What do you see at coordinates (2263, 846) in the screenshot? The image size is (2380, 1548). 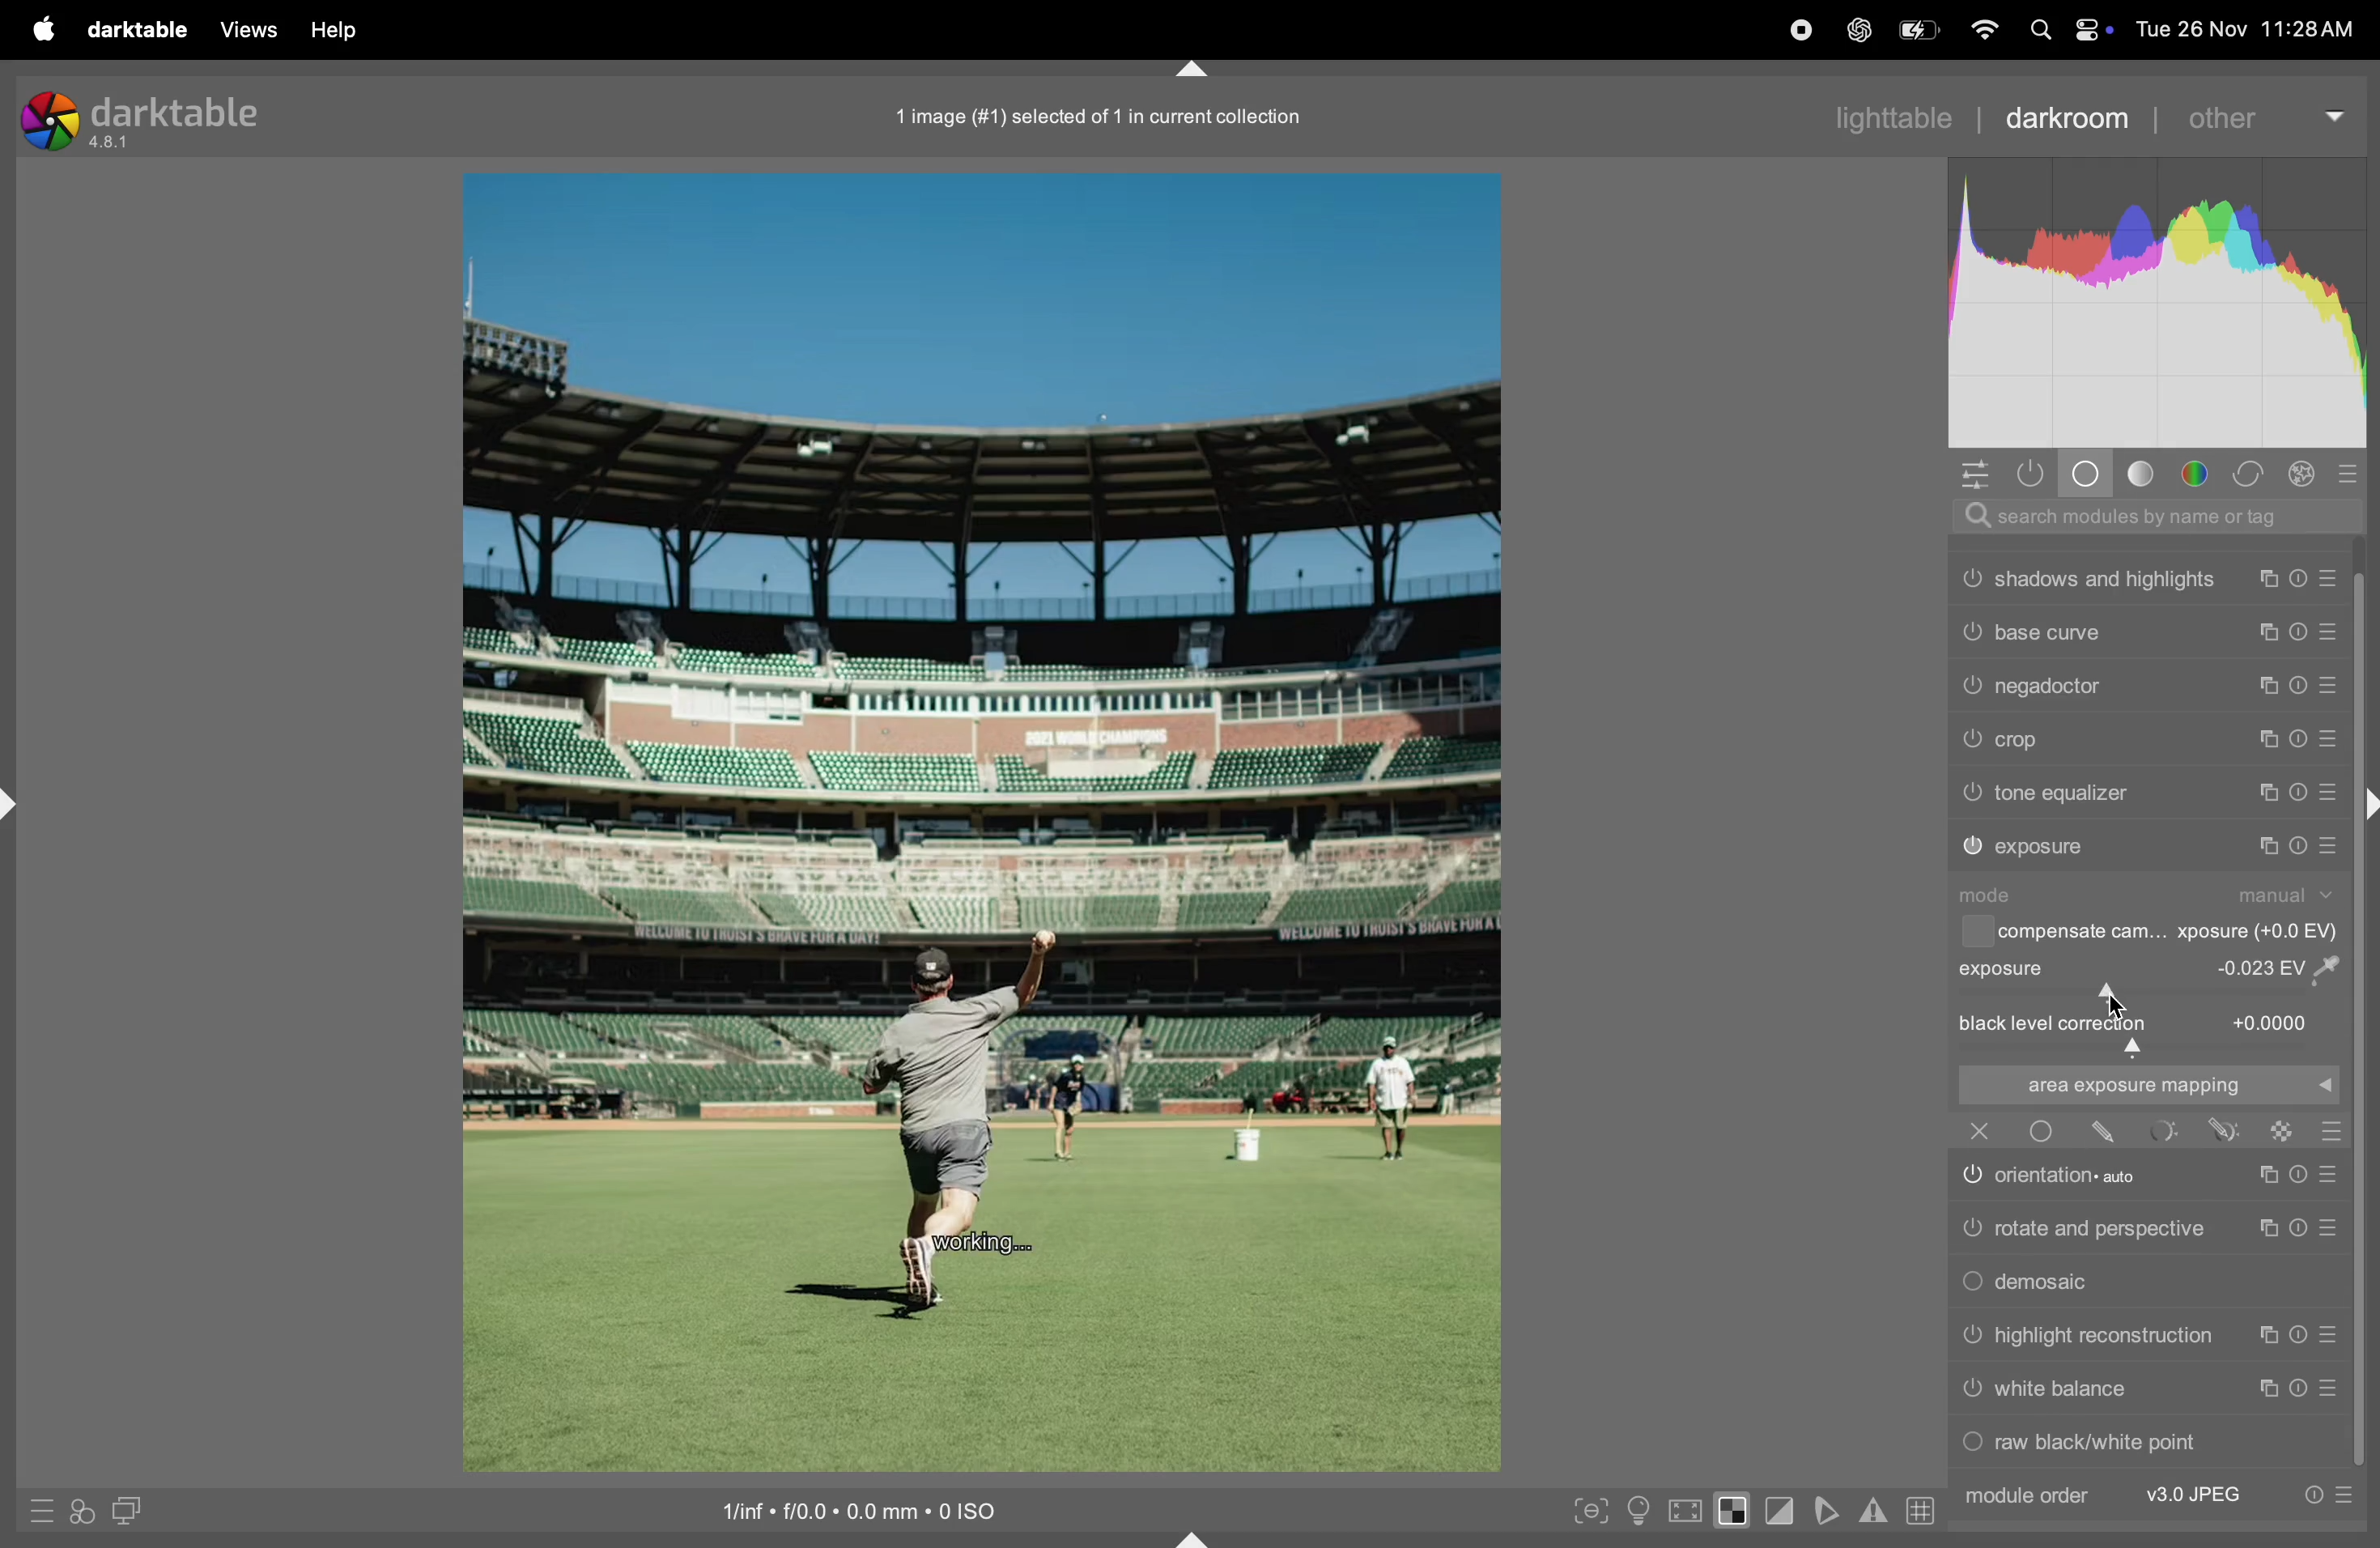 I see `copy` at bounding box center [2263, 846].